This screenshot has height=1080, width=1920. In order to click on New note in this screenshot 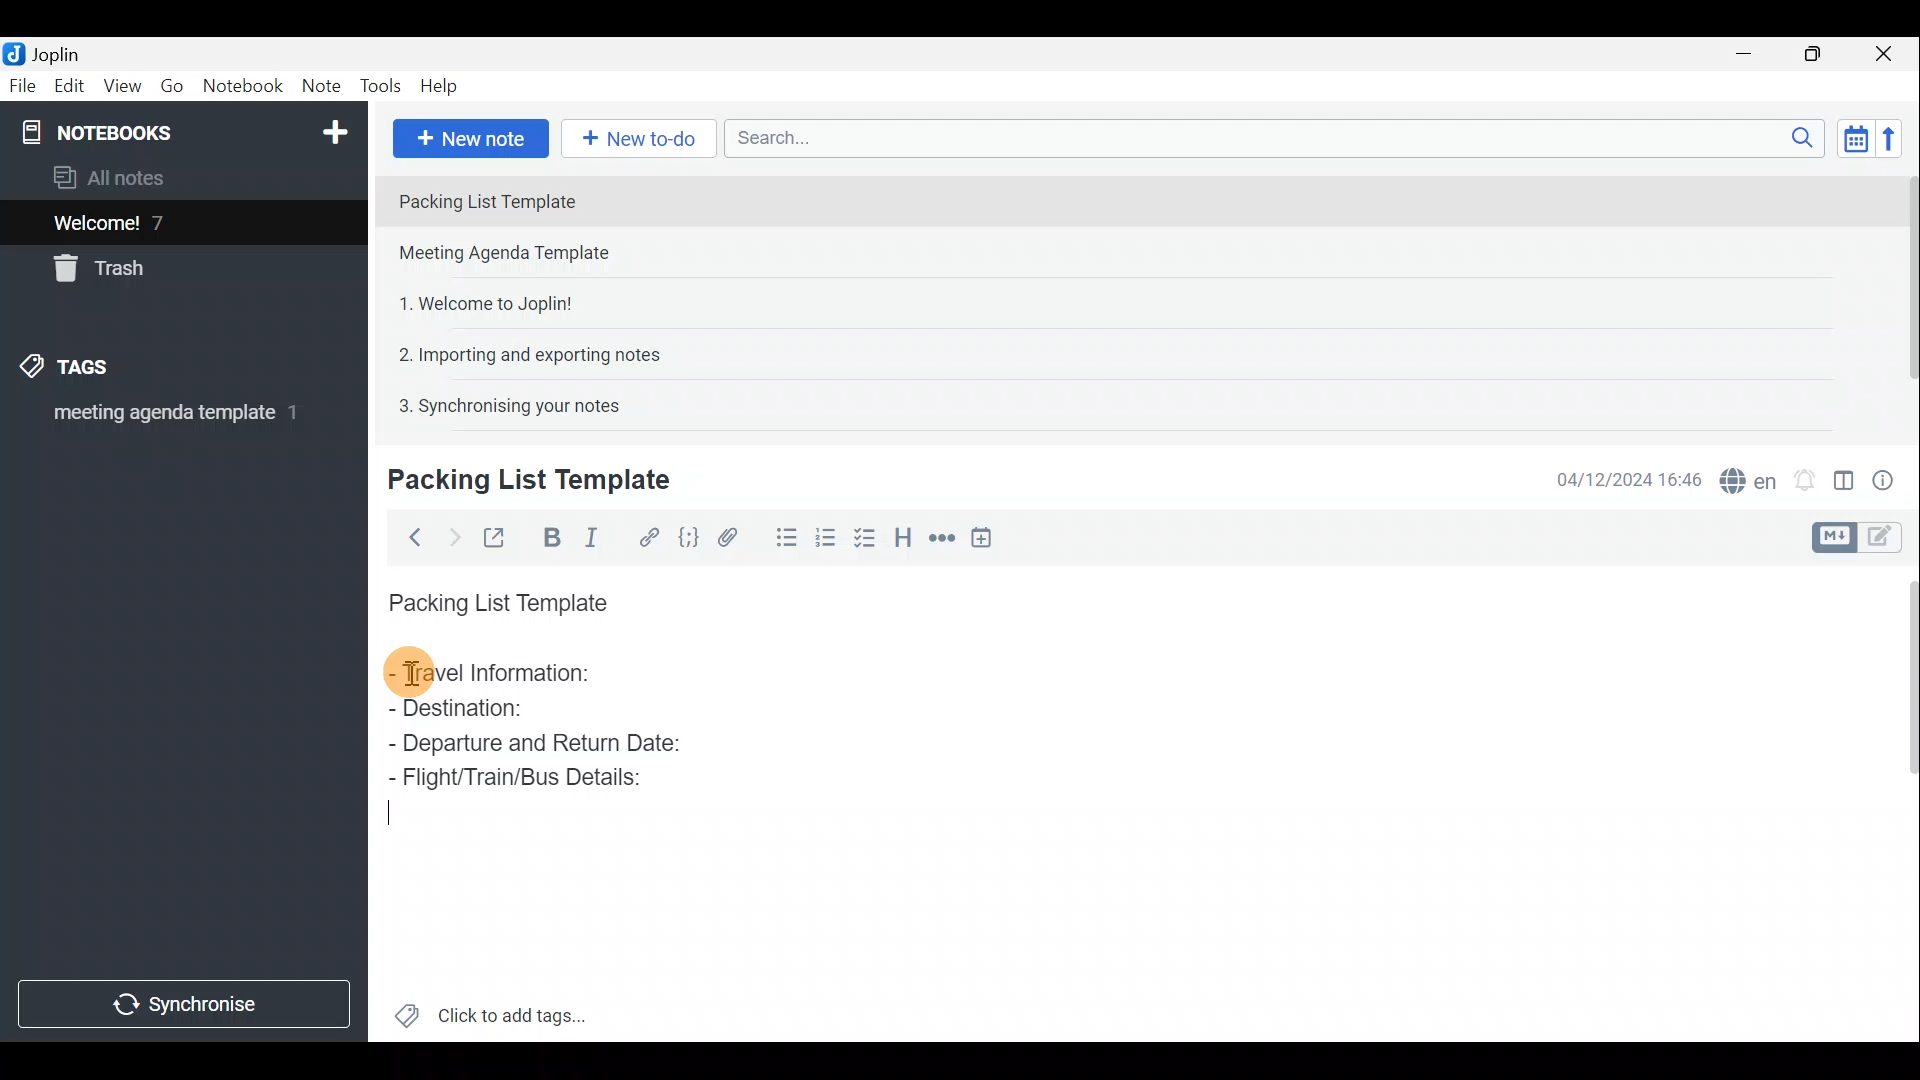, I will do `click(469, 136)`.